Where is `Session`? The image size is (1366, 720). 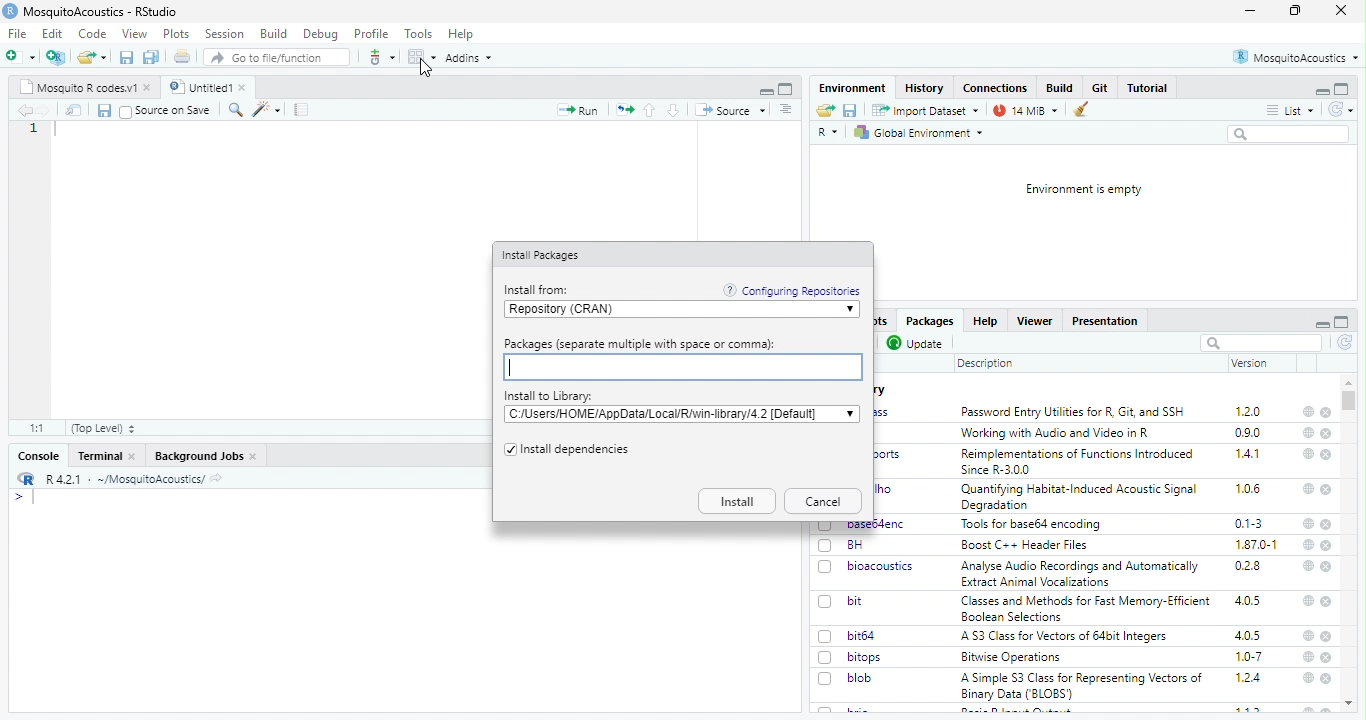
Session is located at coordinates (226, 34).